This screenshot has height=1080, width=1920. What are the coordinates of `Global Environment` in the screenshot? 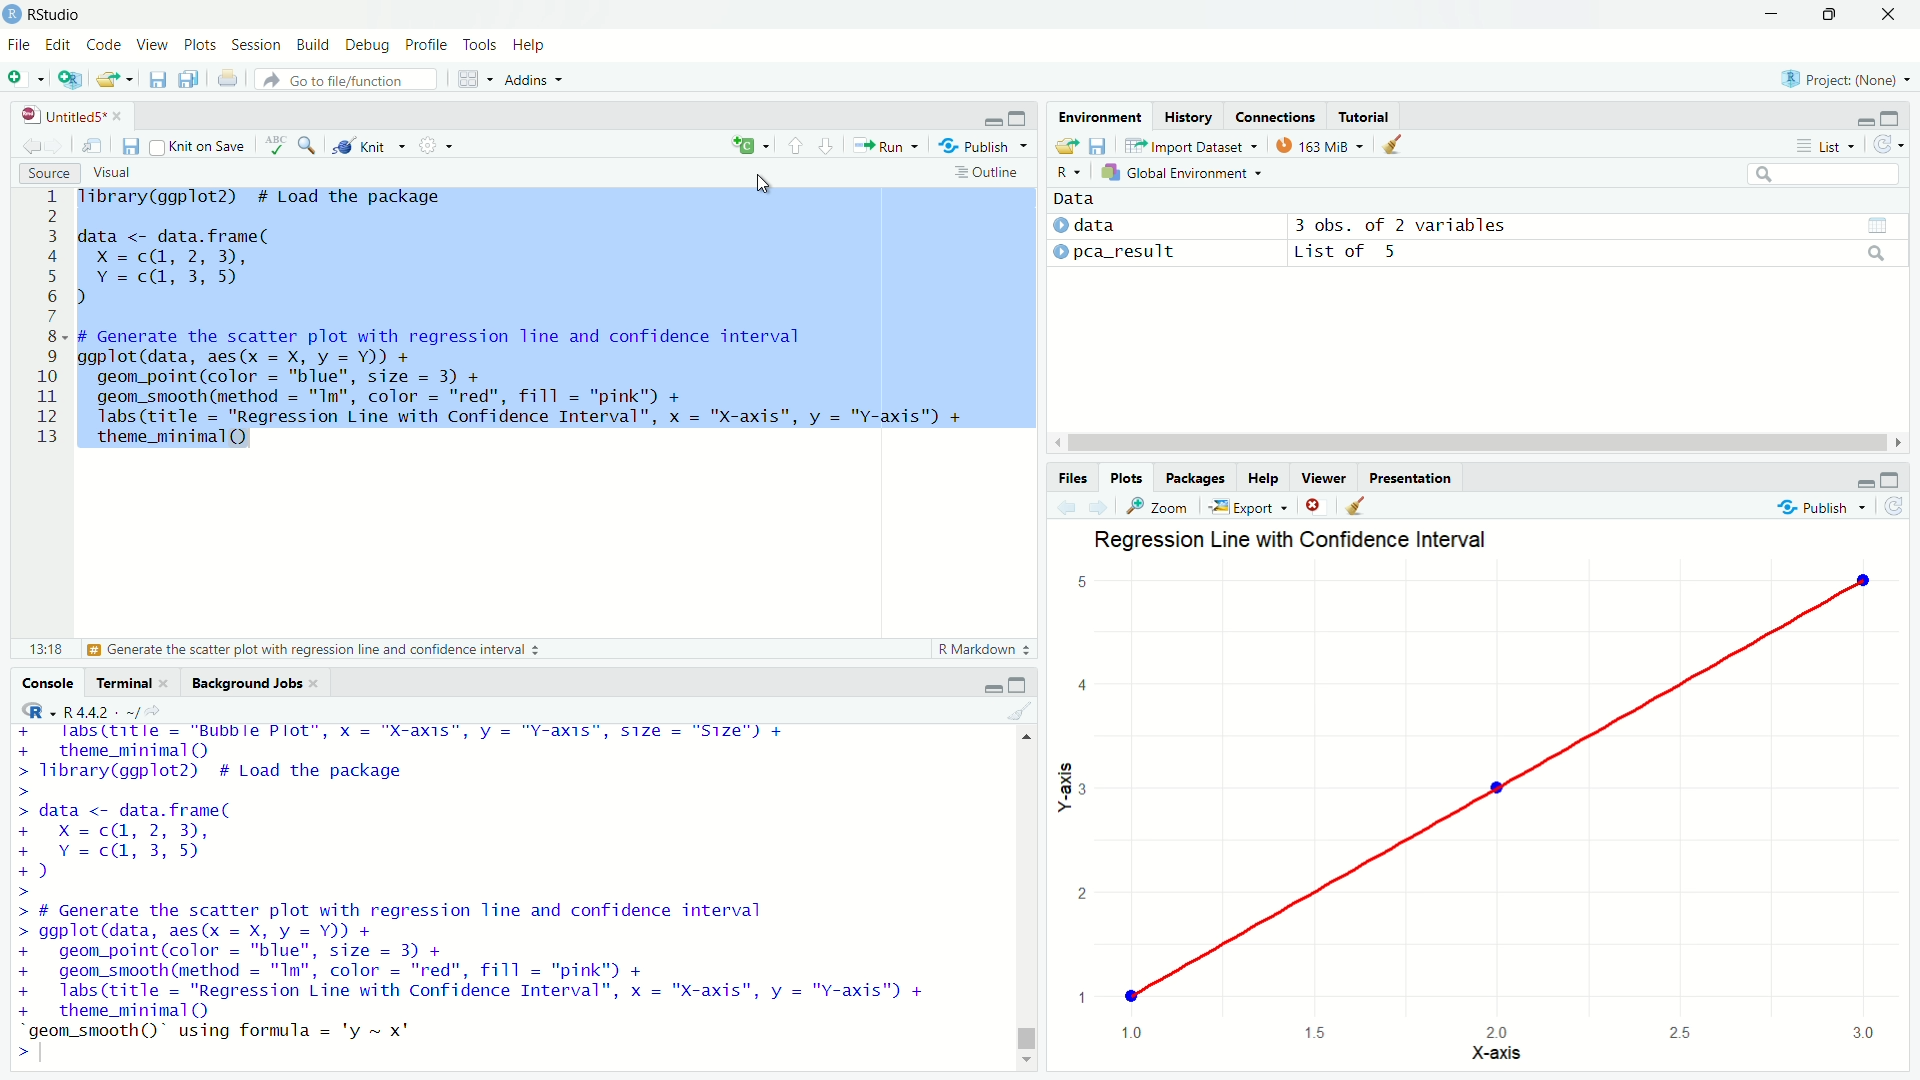 It's located at (1184, 172).